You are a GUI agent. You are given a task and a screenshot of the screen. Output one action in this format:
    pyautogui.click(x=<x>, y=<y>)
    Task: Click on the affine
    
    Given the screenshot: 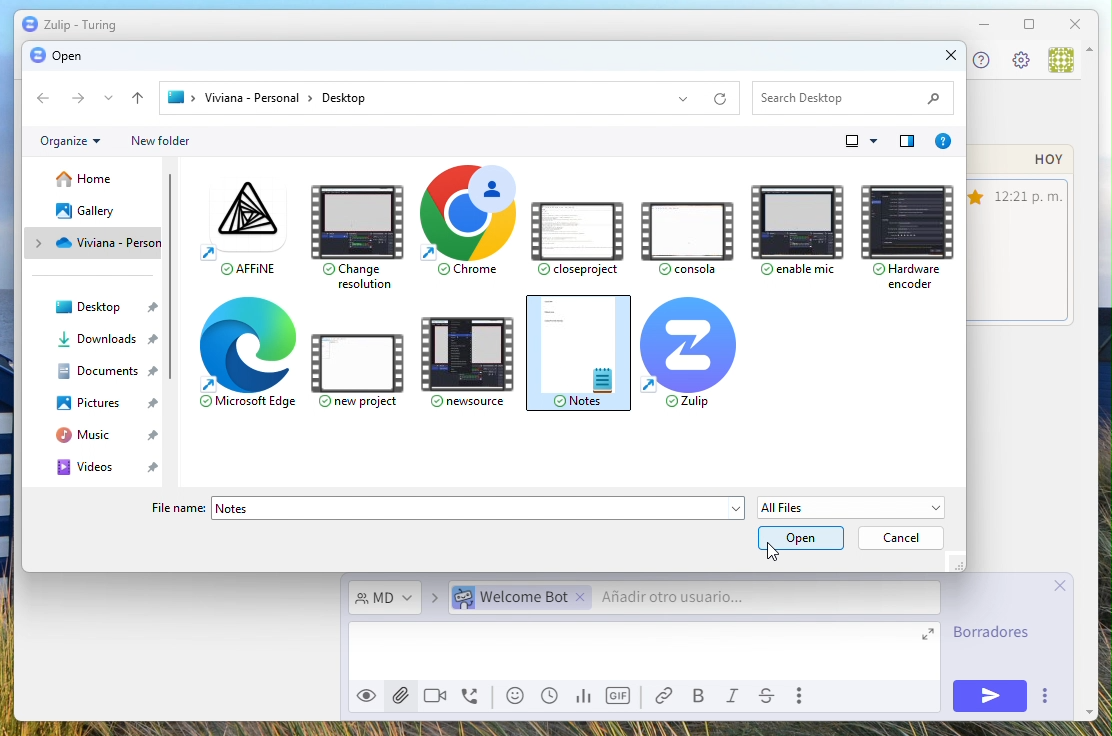 What is the action you would take?
    pyautogui.click(x=237, y=228)
    